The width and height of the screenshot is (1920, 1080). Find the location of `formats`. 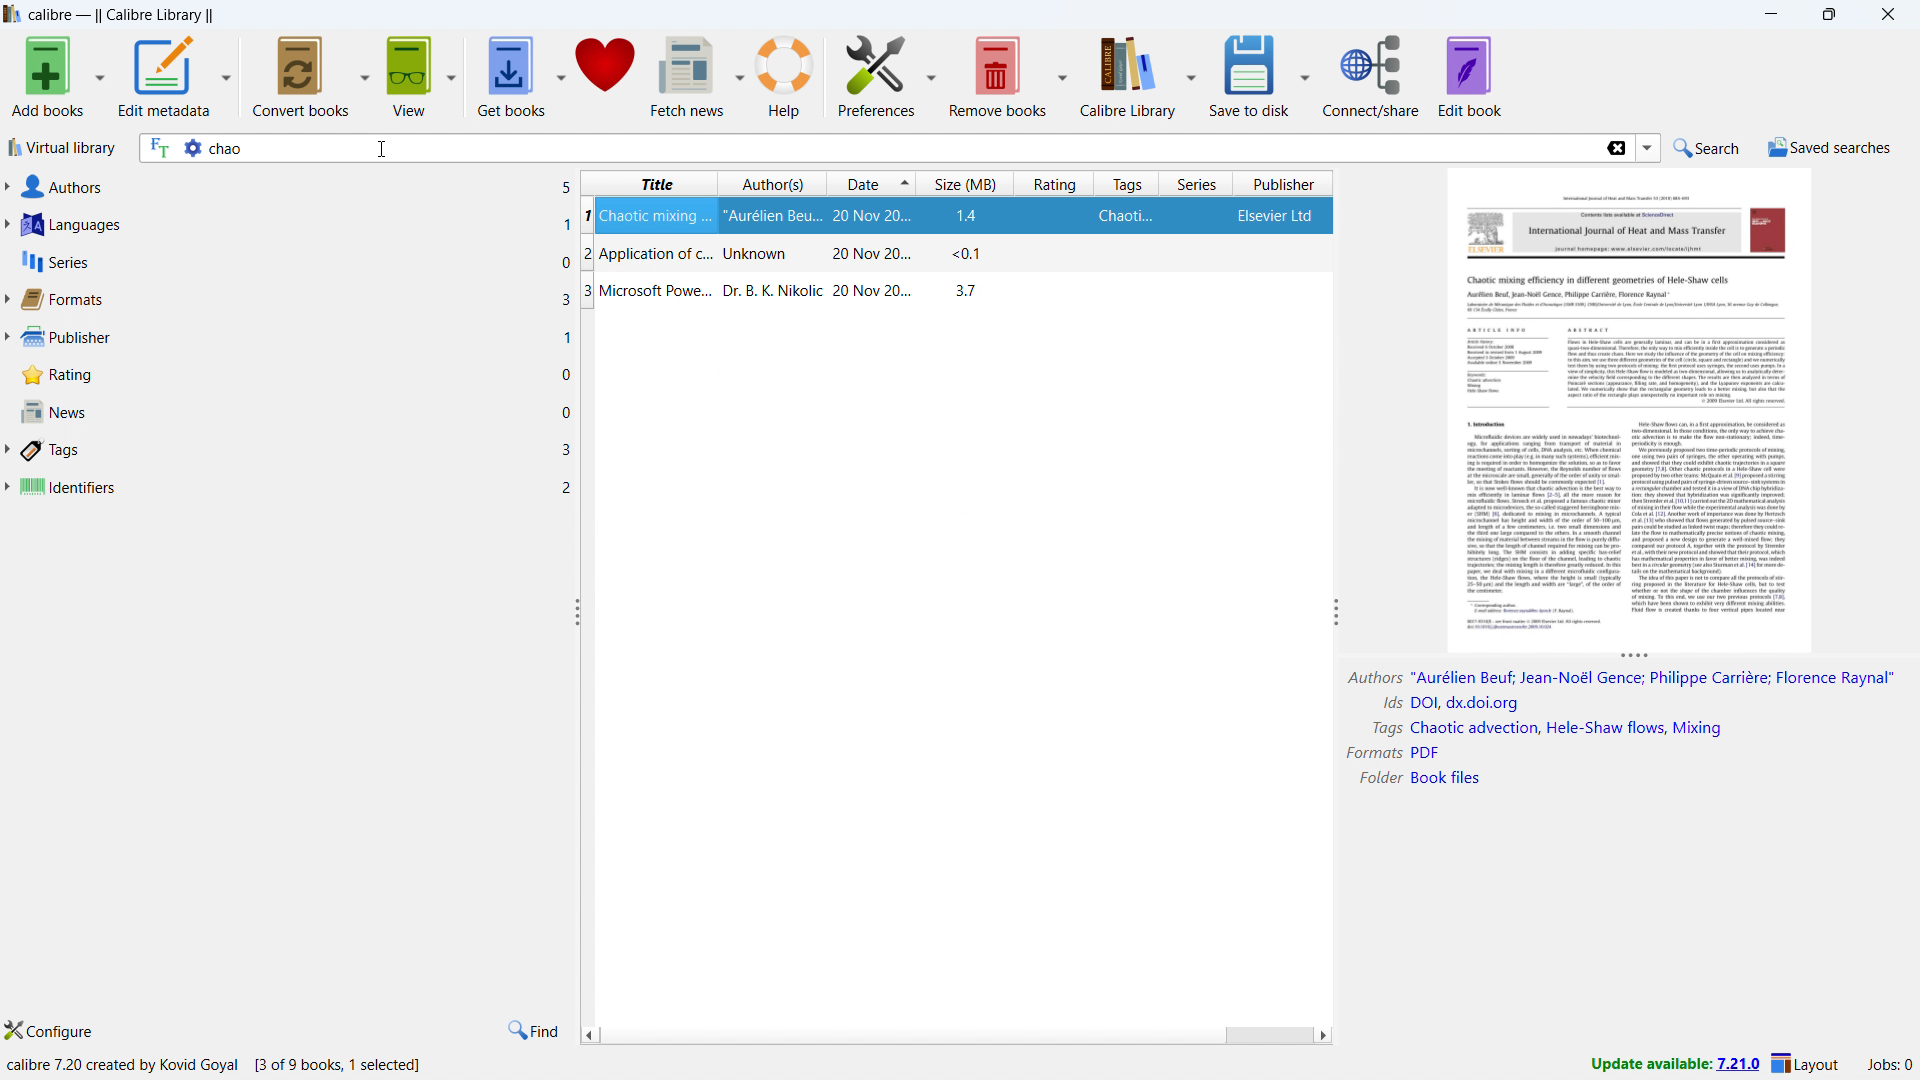

formats is located at coordinates (296, 299).